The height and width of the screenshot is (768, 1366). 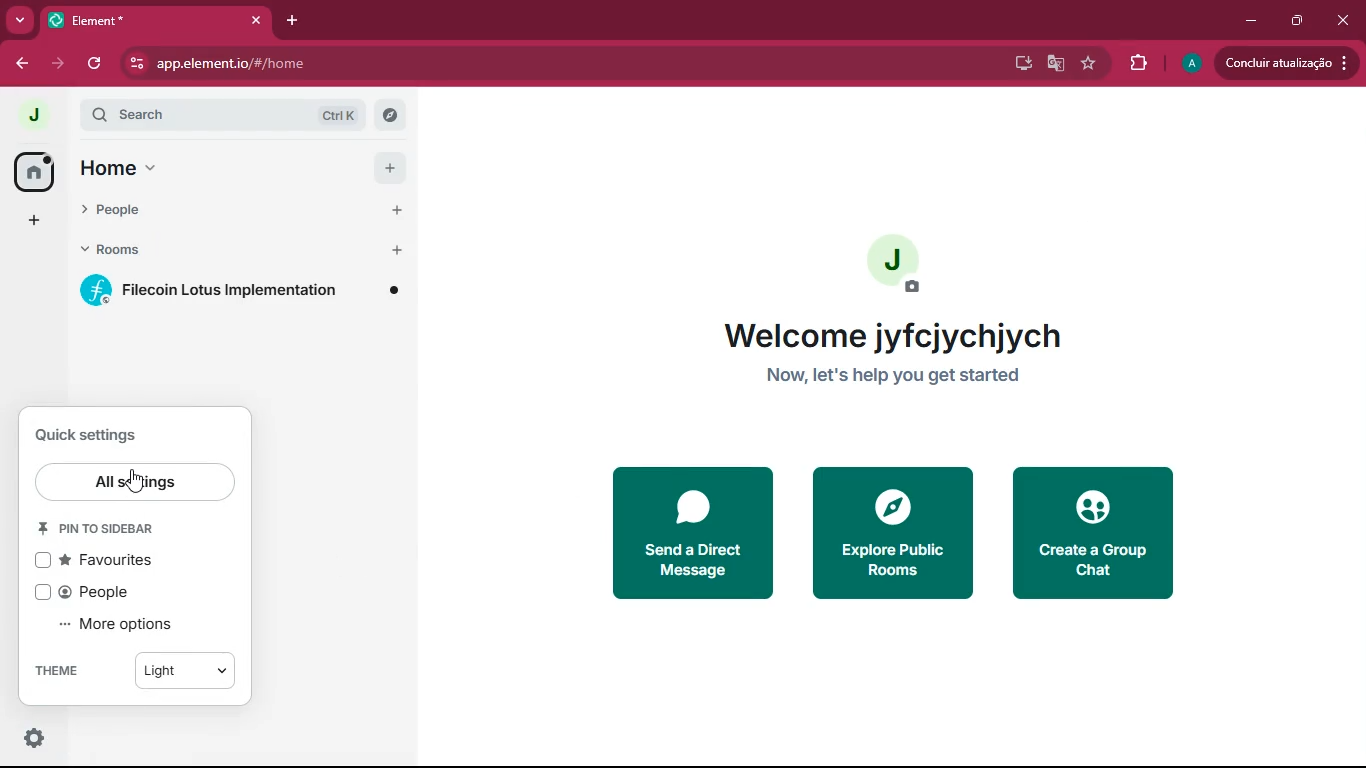 I want to click on quick settings, so click(x=91, y=434).